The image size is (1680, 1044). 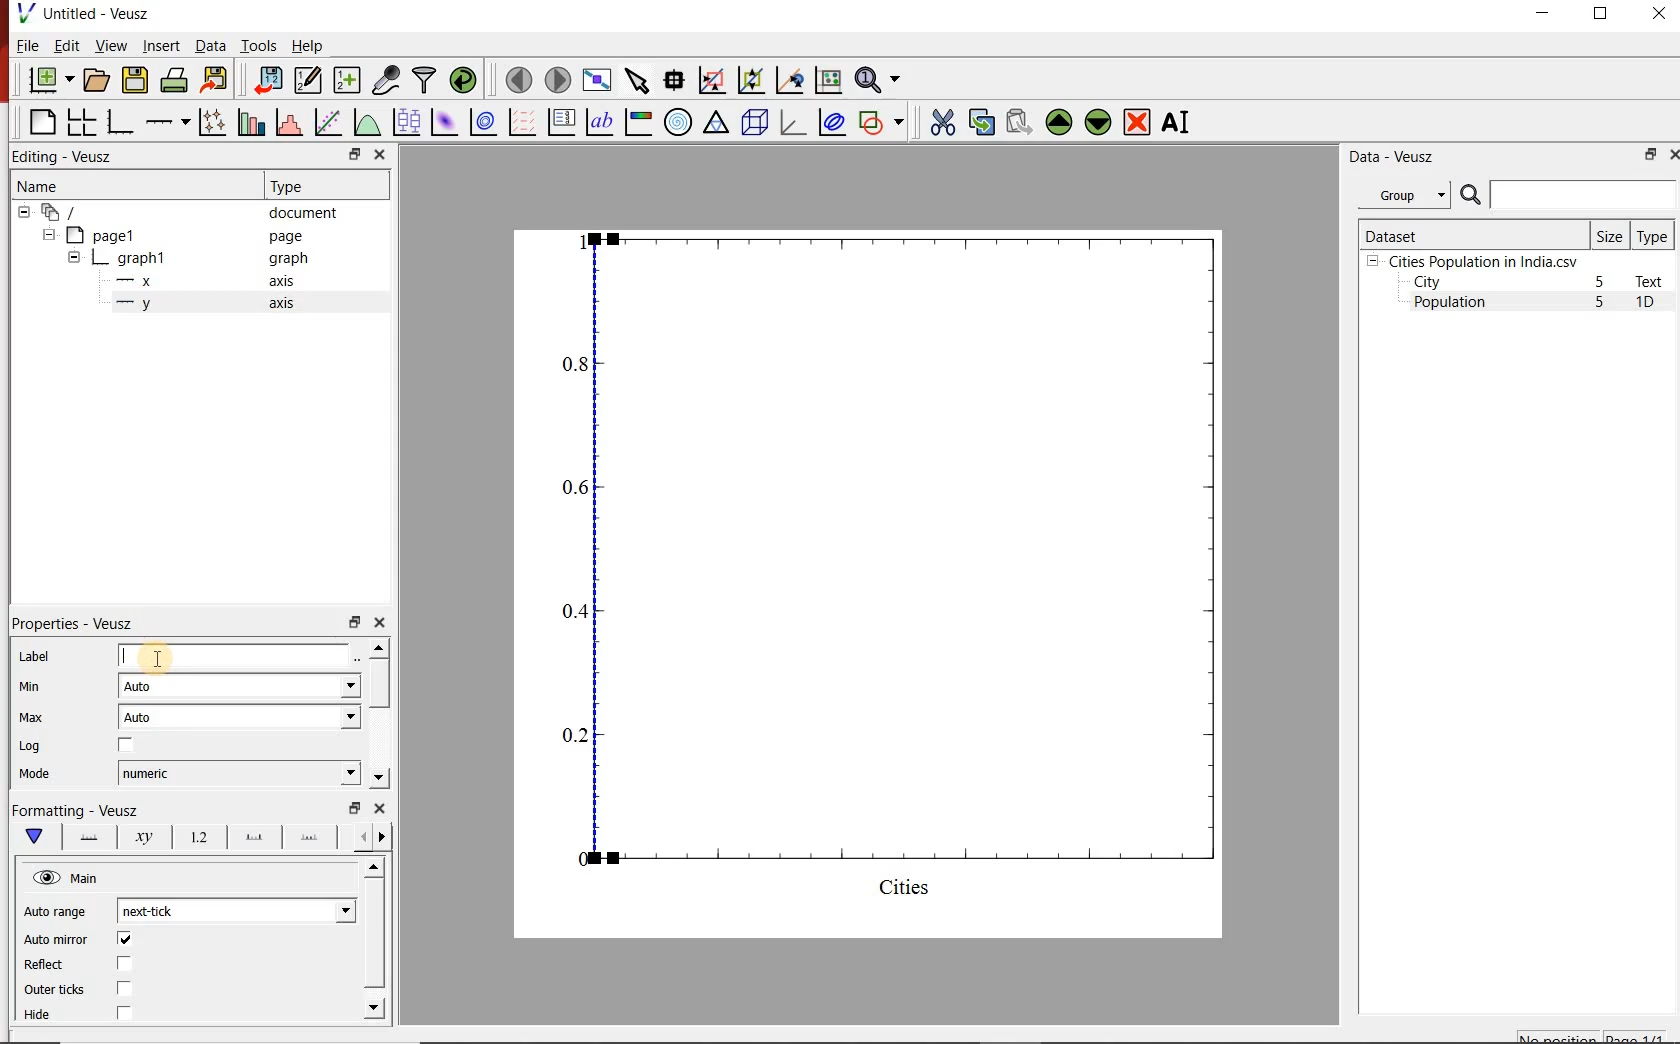 What do you see at coordinates (113, 185) in the screenshot?
I see `Name` at bounding box center [113, 185].